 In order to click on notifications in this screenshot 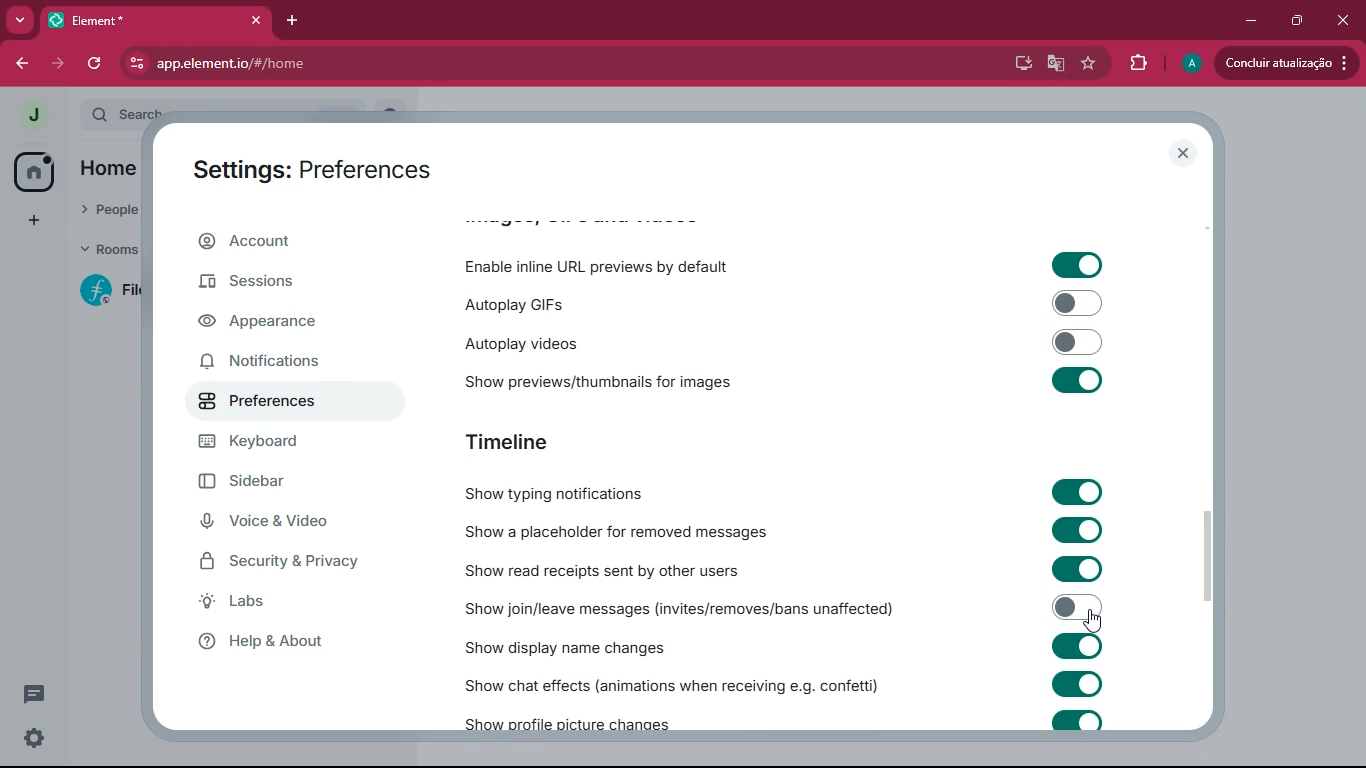, I will do `click(275, 362)`.